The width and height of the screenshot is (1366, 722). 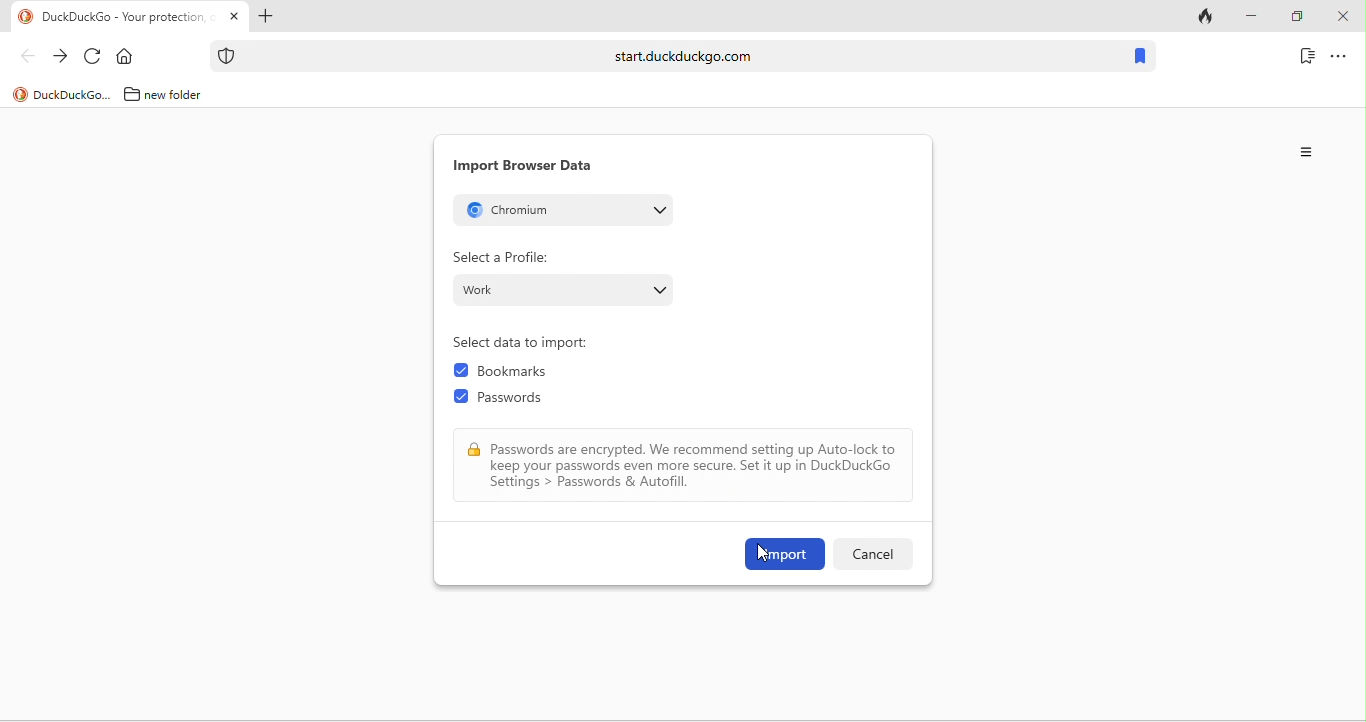 What do you see at coordinates (181, 94) in the screenshot?
I see `new folder` at bounding box center [181, 94].